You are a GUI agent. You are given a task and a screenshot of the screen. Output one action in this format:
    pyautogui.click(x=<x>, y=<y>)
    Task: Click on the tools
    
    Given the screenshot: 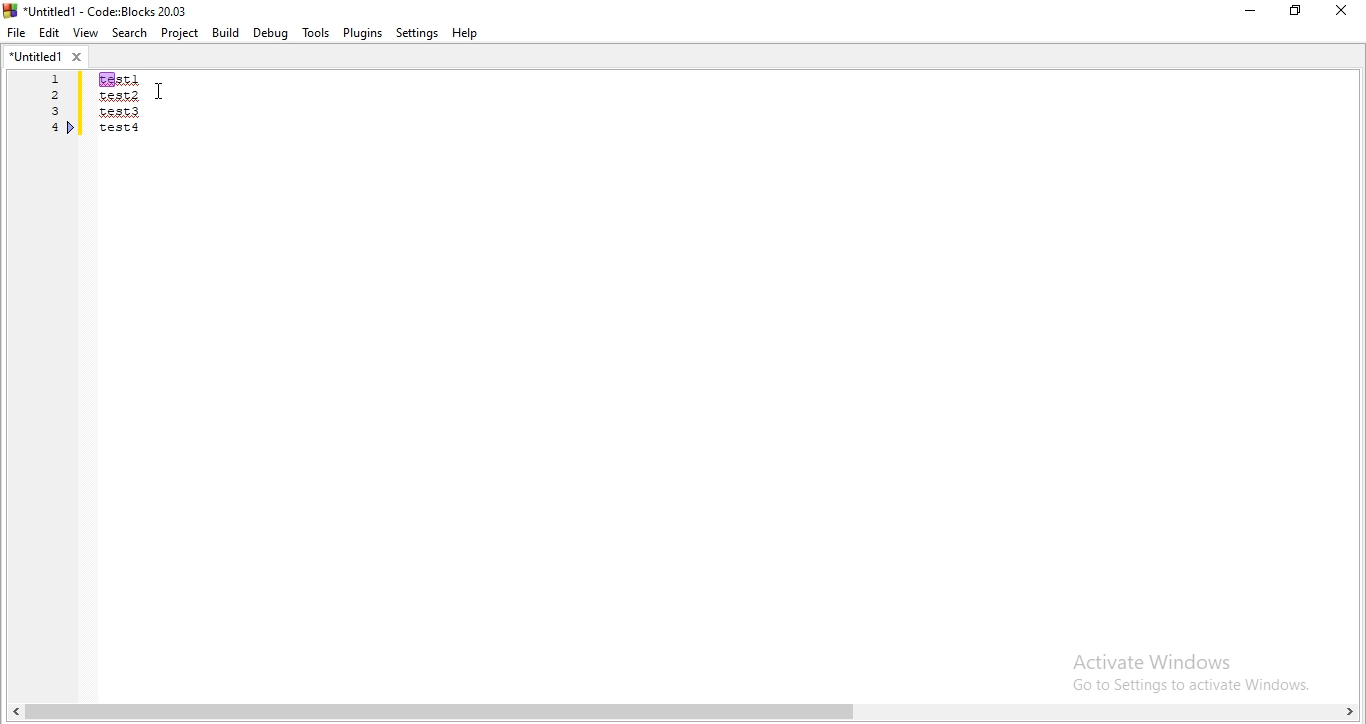 What is the action you would take?
    pyautogui.click(x=314, y=33)
    